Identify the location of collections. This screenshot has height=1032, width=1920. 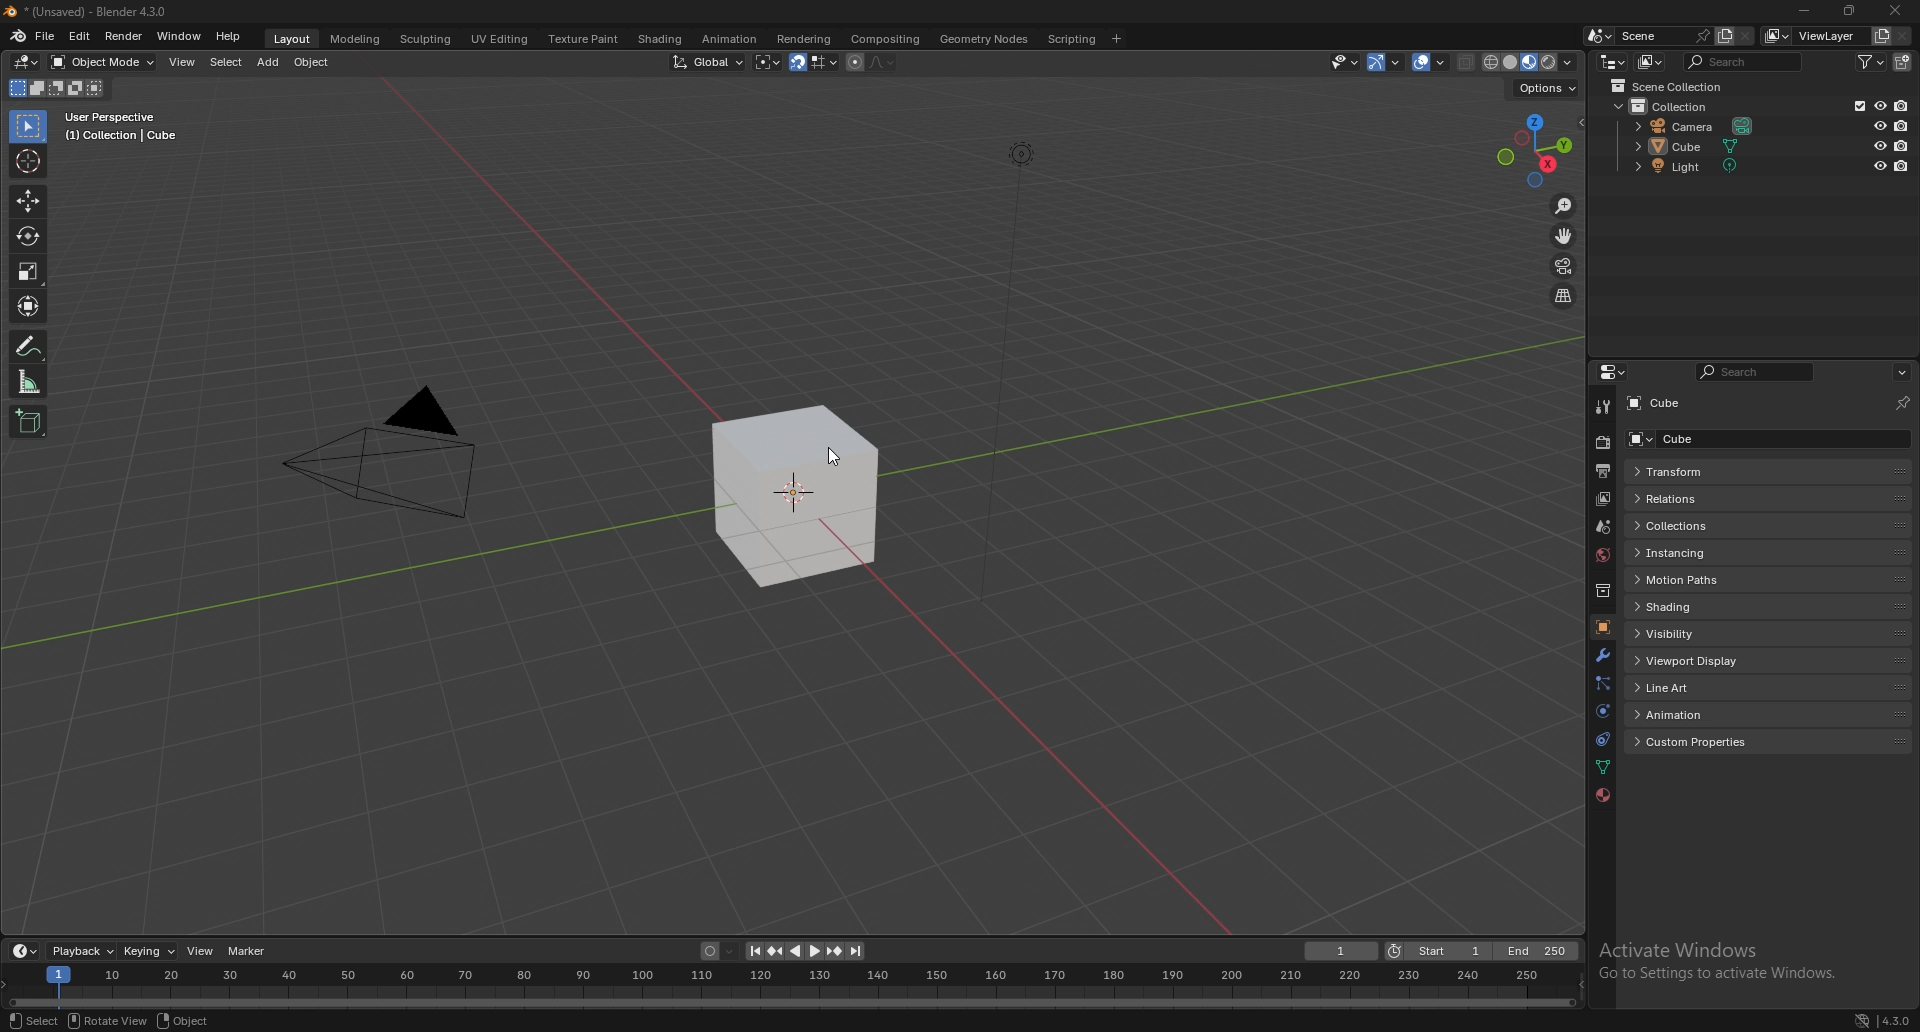
(1766, 526).